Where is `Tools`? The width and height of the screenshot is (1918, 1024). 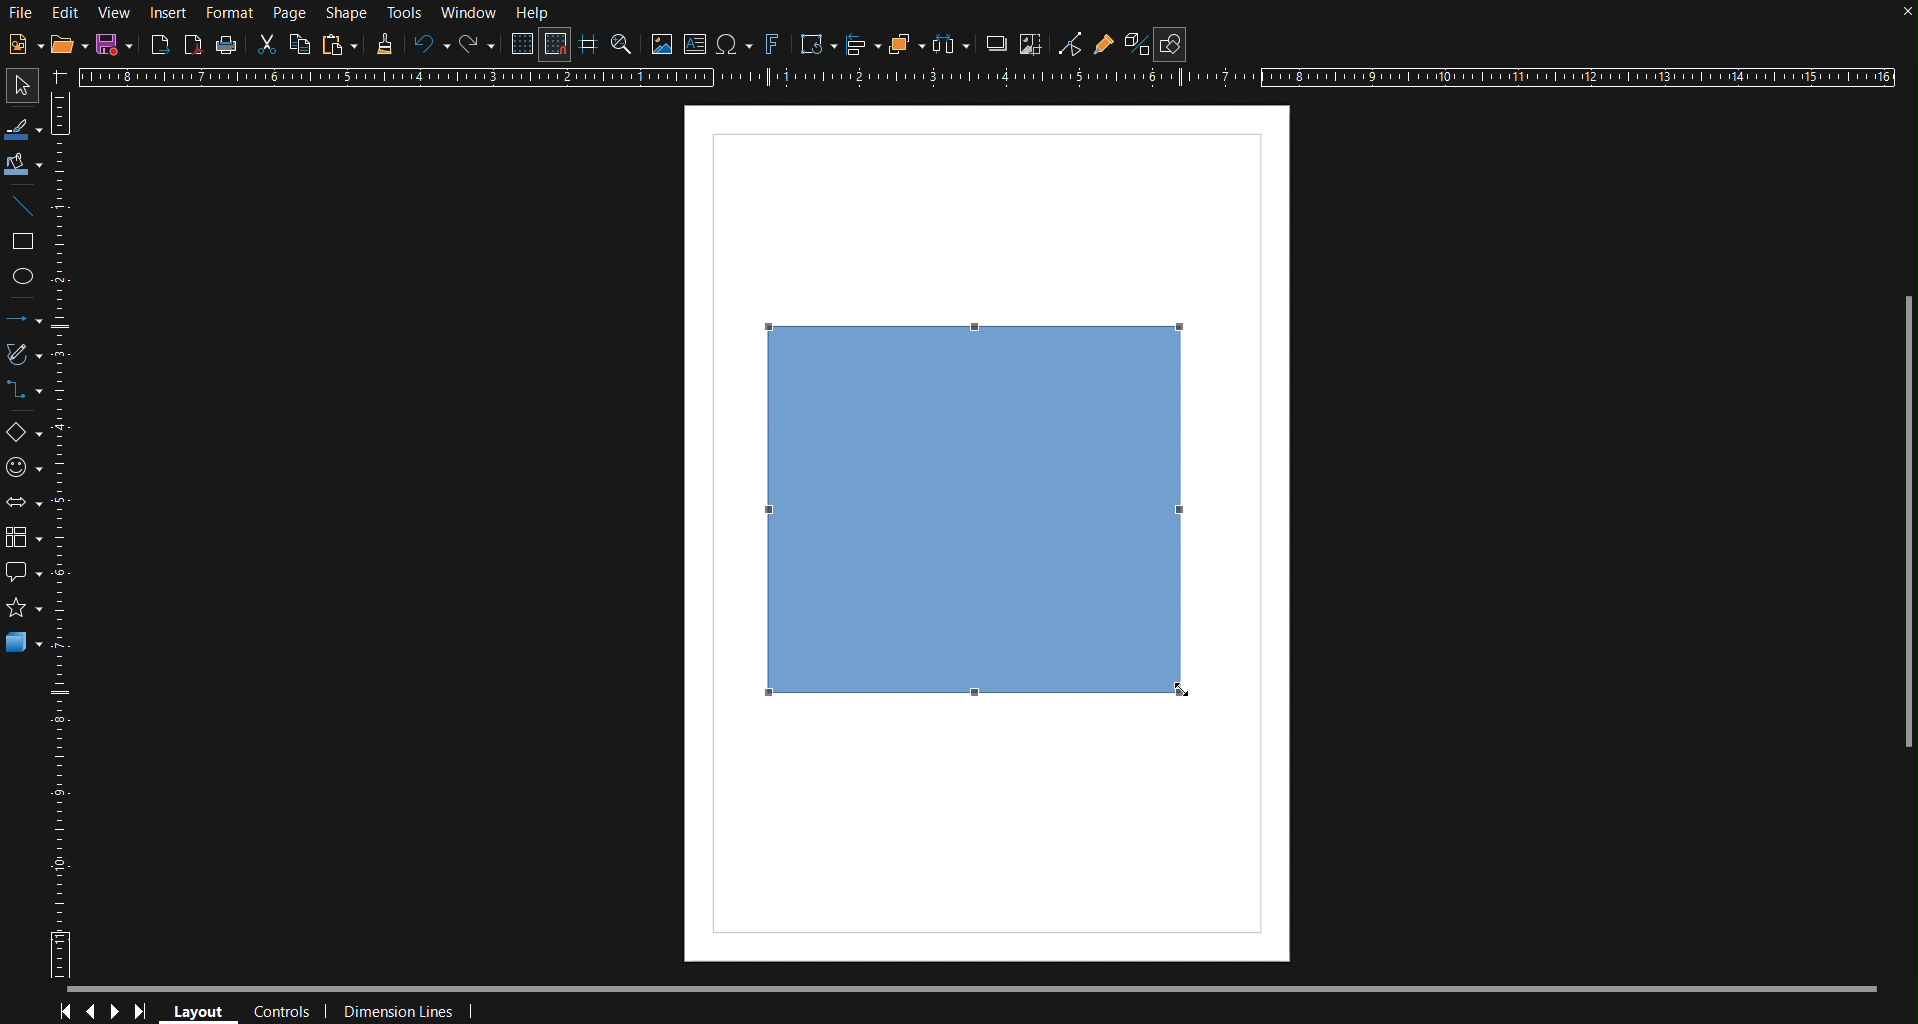 Tools is located at coordinates (407, 14).